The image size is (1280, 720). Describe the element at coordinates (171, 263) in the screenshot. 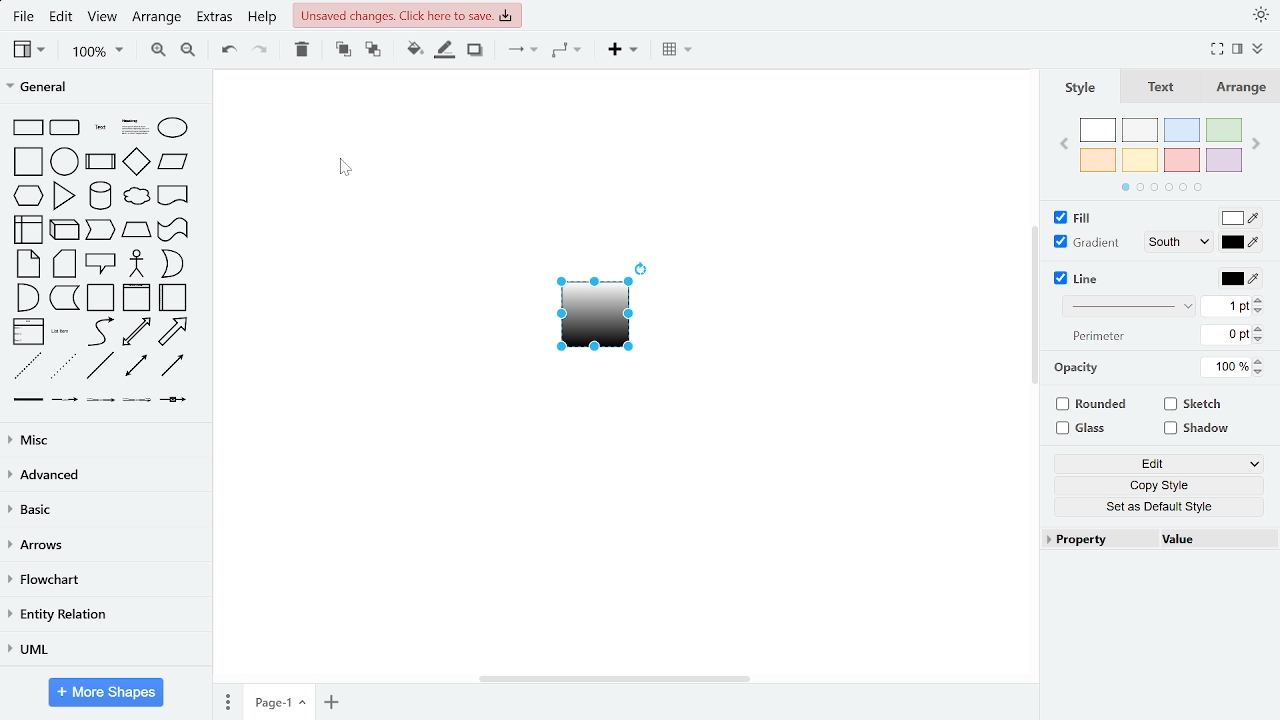

I see `general shapes` at that location.